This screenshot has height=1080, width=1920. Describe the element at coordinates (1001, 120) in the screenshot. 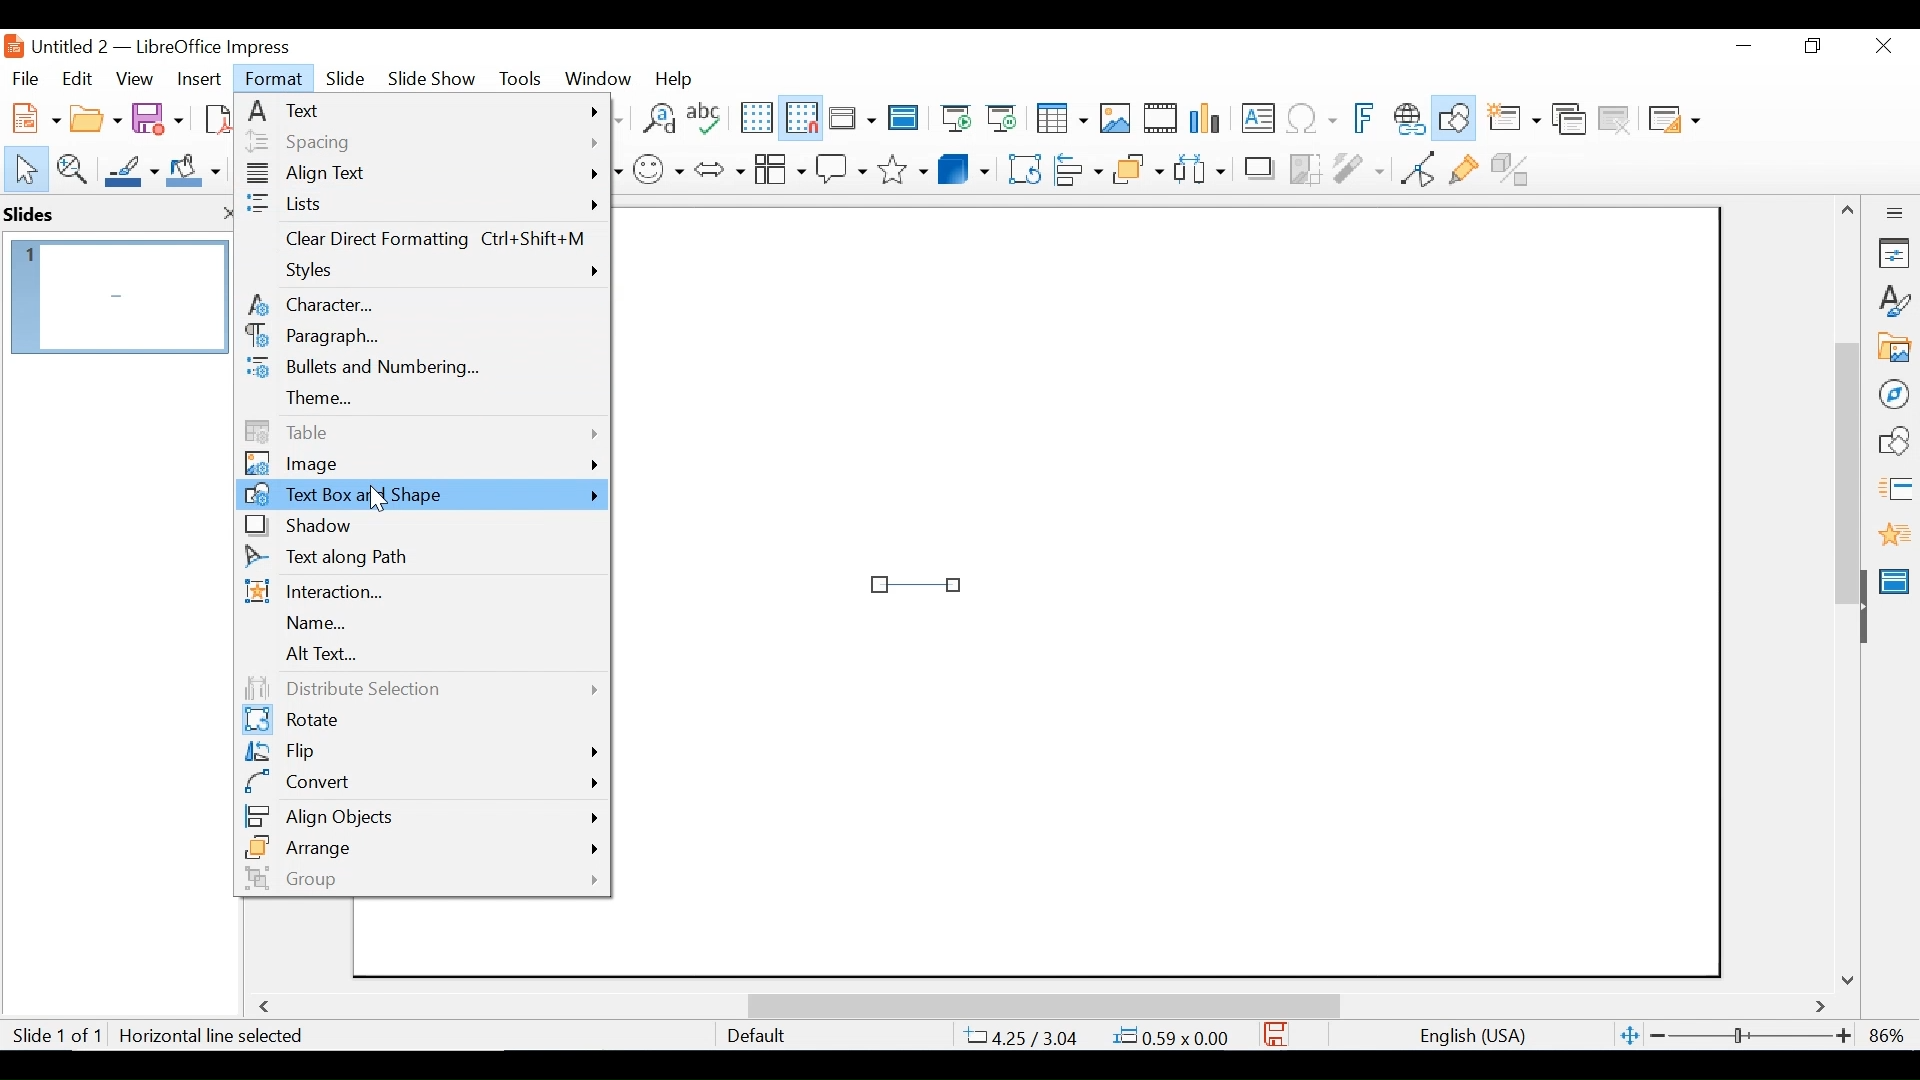

I see `Start from Current Slide` at that location.